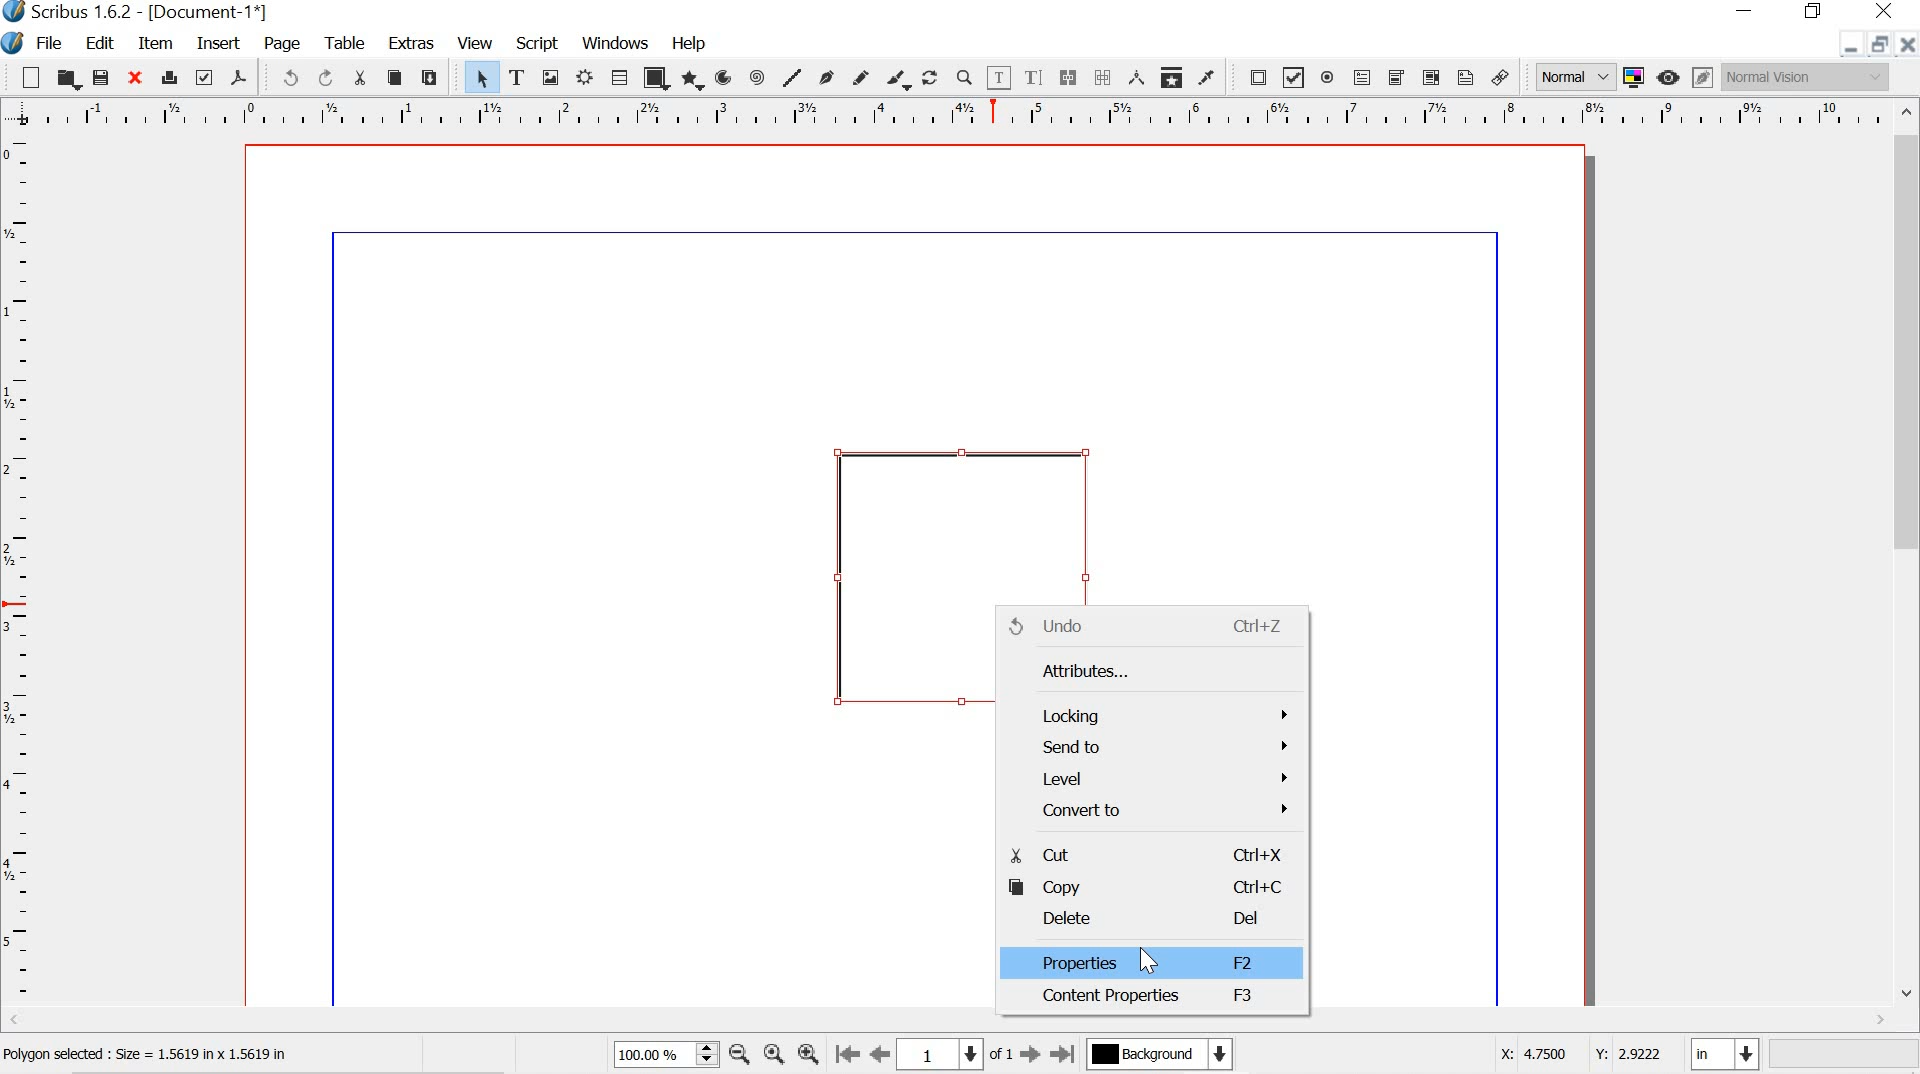  I want to click on print, so click(170, 77).